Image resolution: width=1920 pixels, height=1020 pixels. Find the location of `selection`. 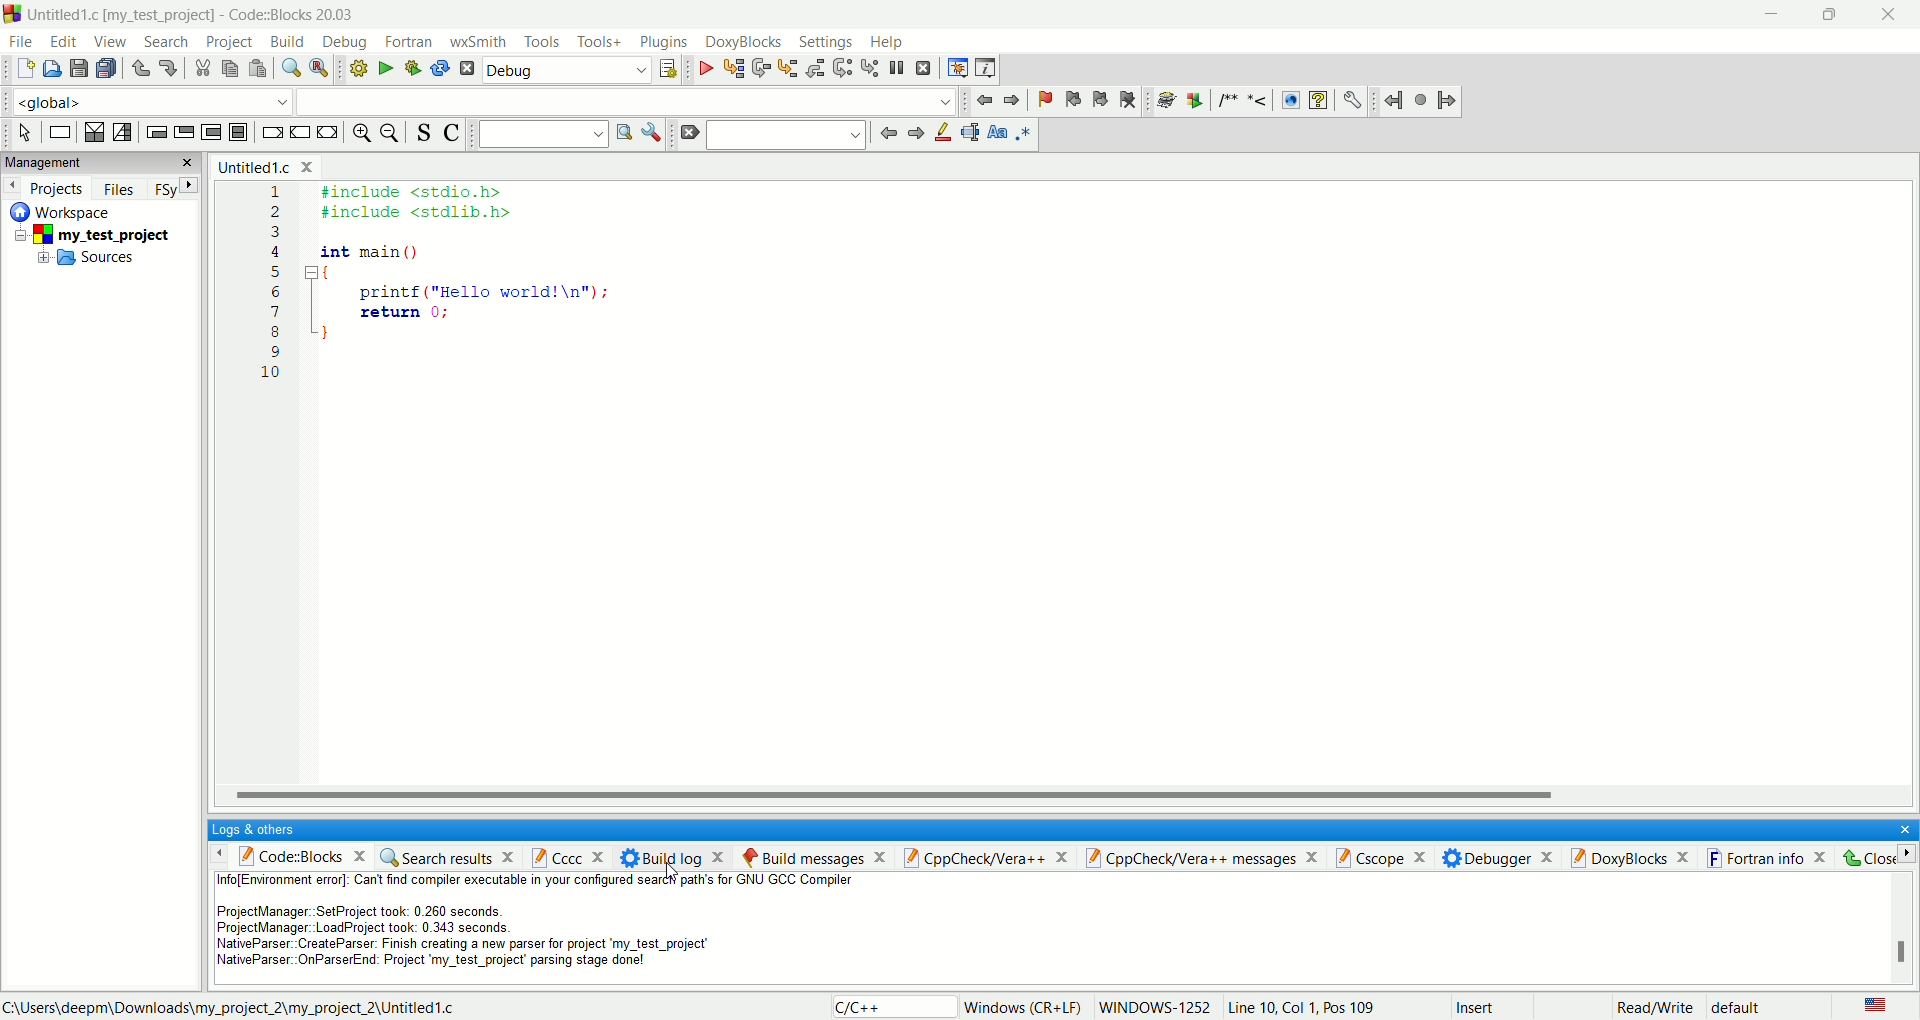

selection is located at coordinates (121, 133).